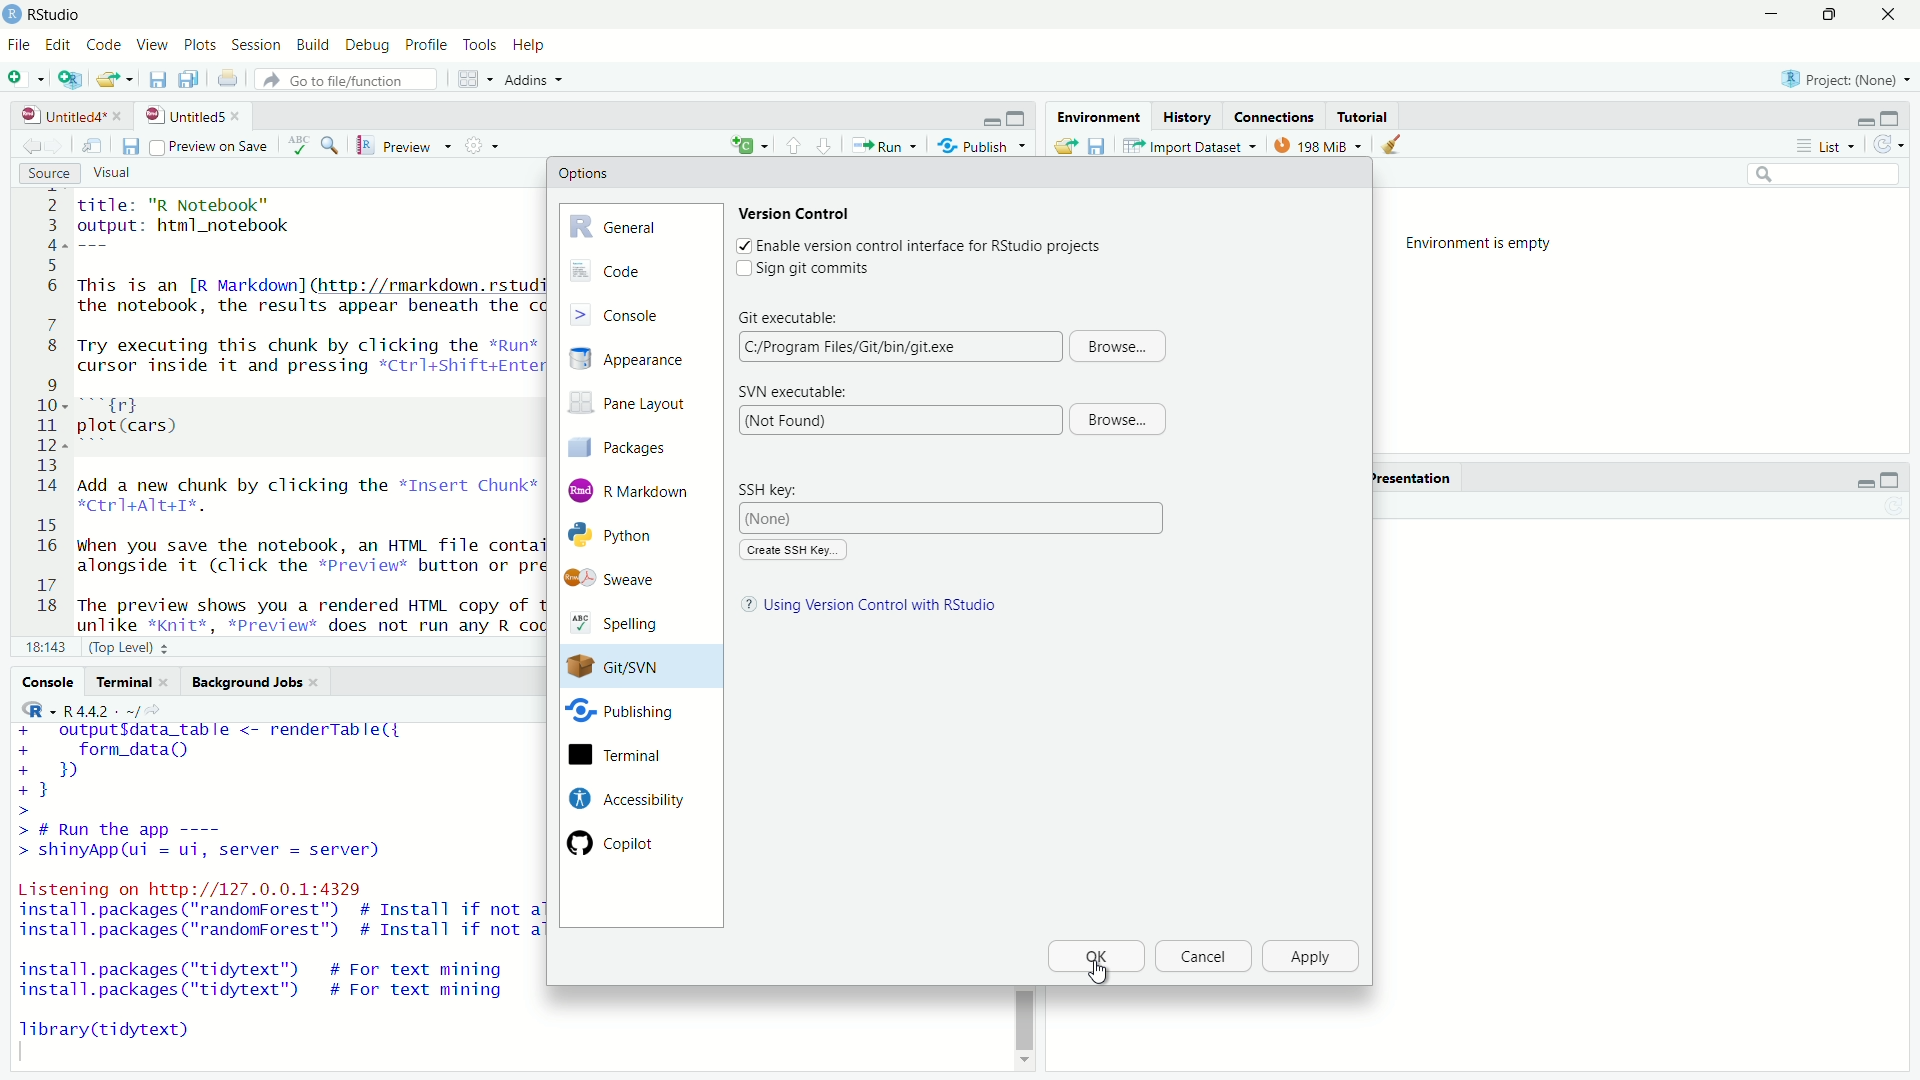 The height and width of the screenshot is (1080, 1920). Describe the element at coordinates (1840, 77) in the screenshot. I see `Project: (None) ` at that location.